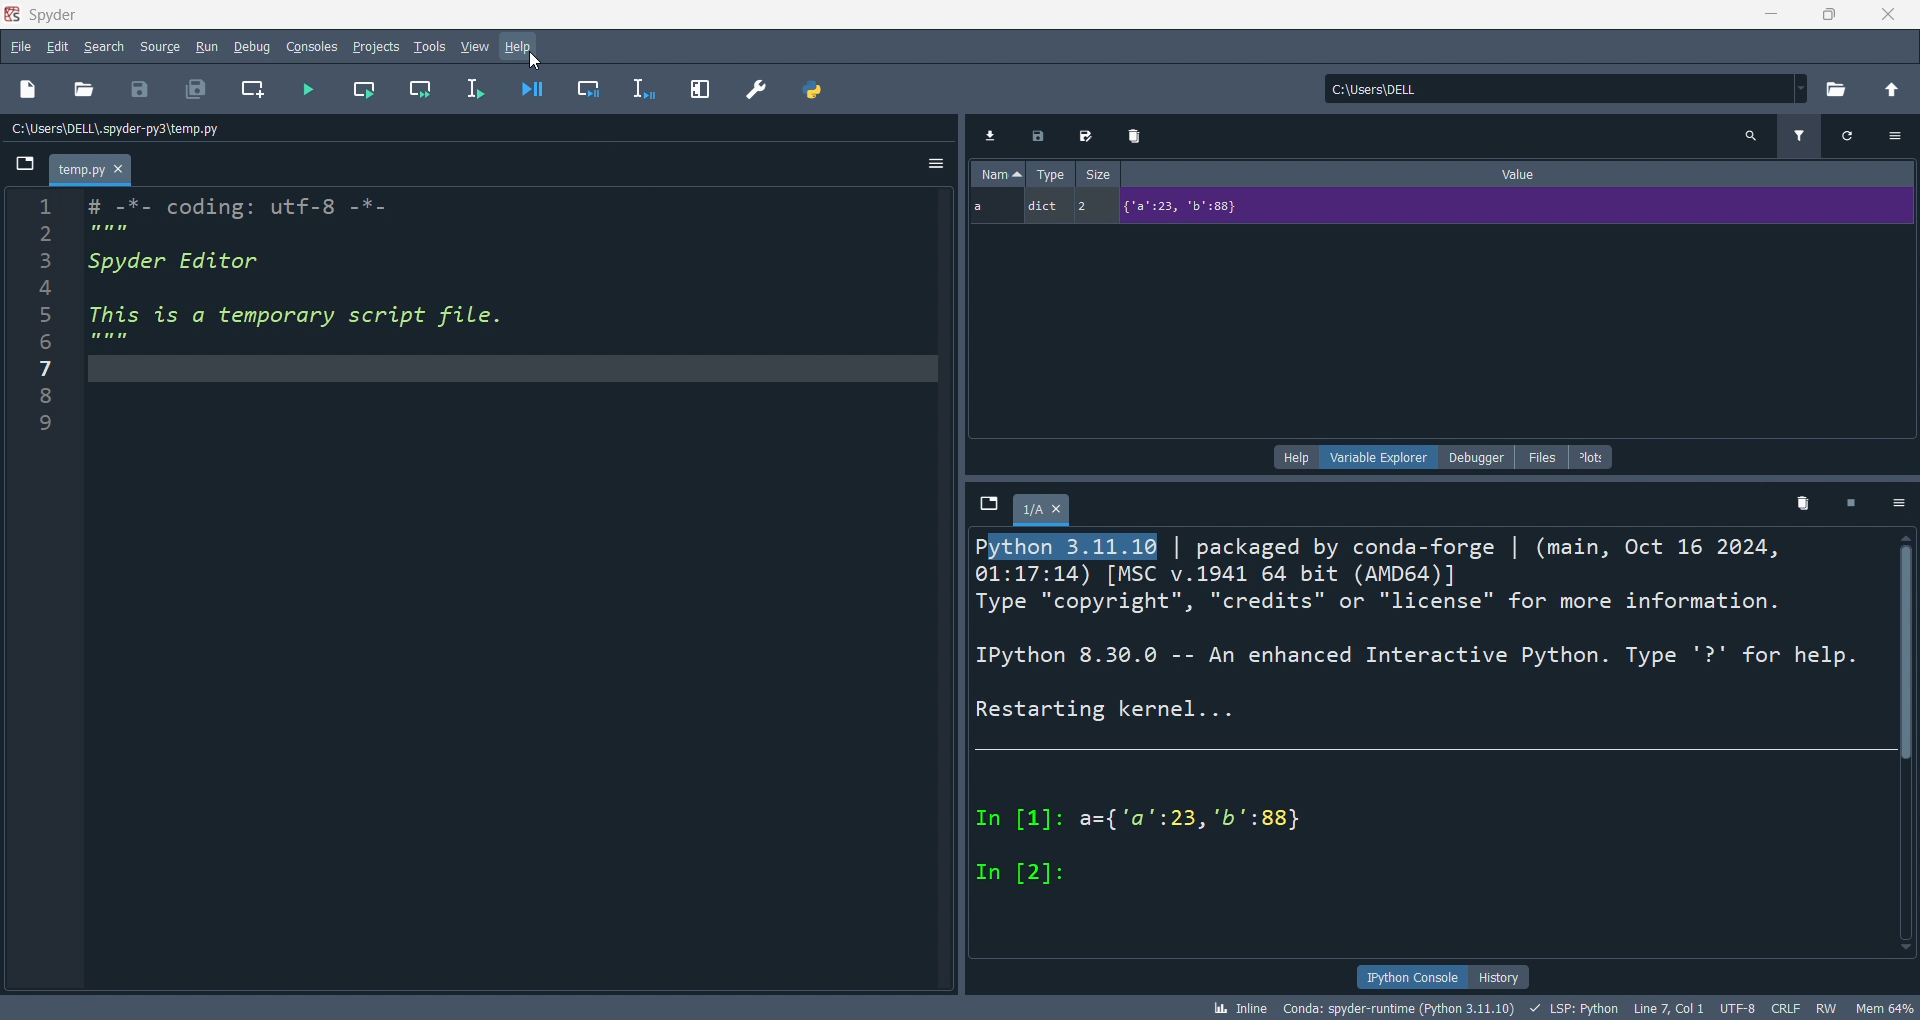  Describe the element at coordinates (1378, 456) in the screenshot. I see `variable explorer` at that location.